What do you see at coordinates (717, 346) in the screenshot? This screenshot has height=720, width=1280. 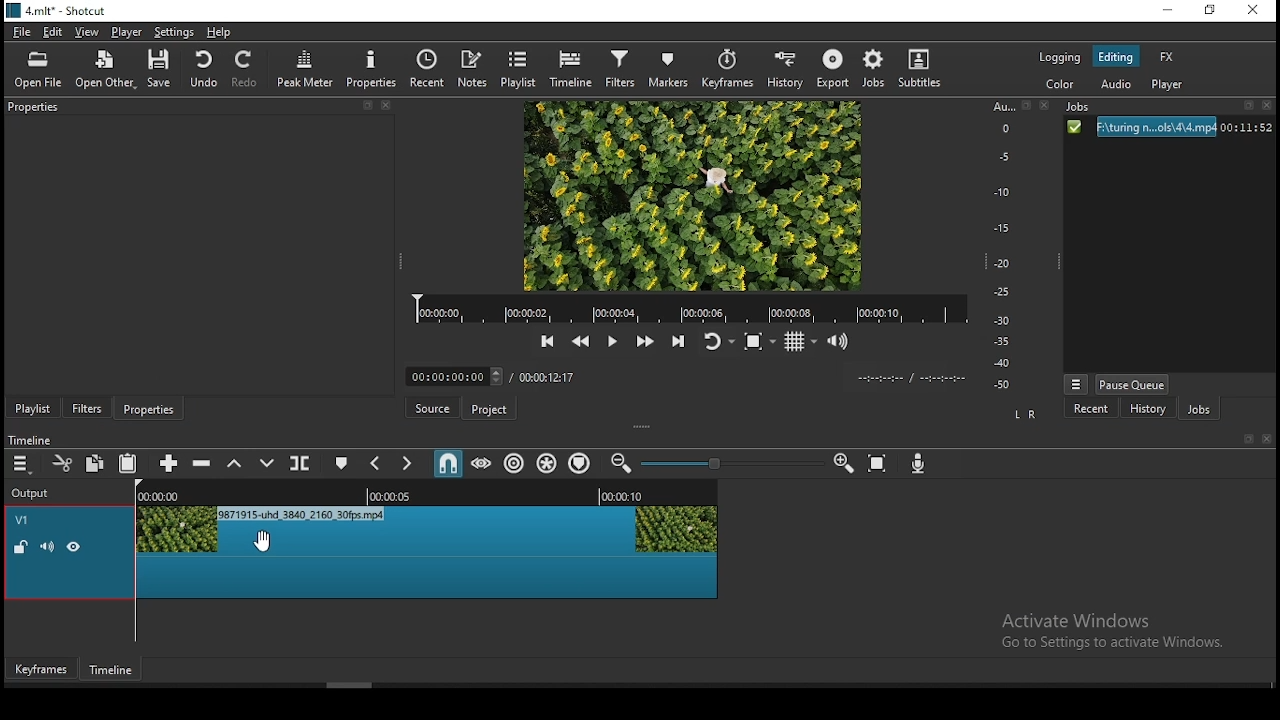 I see `toggle player looping` at bounding box center [717, 346].